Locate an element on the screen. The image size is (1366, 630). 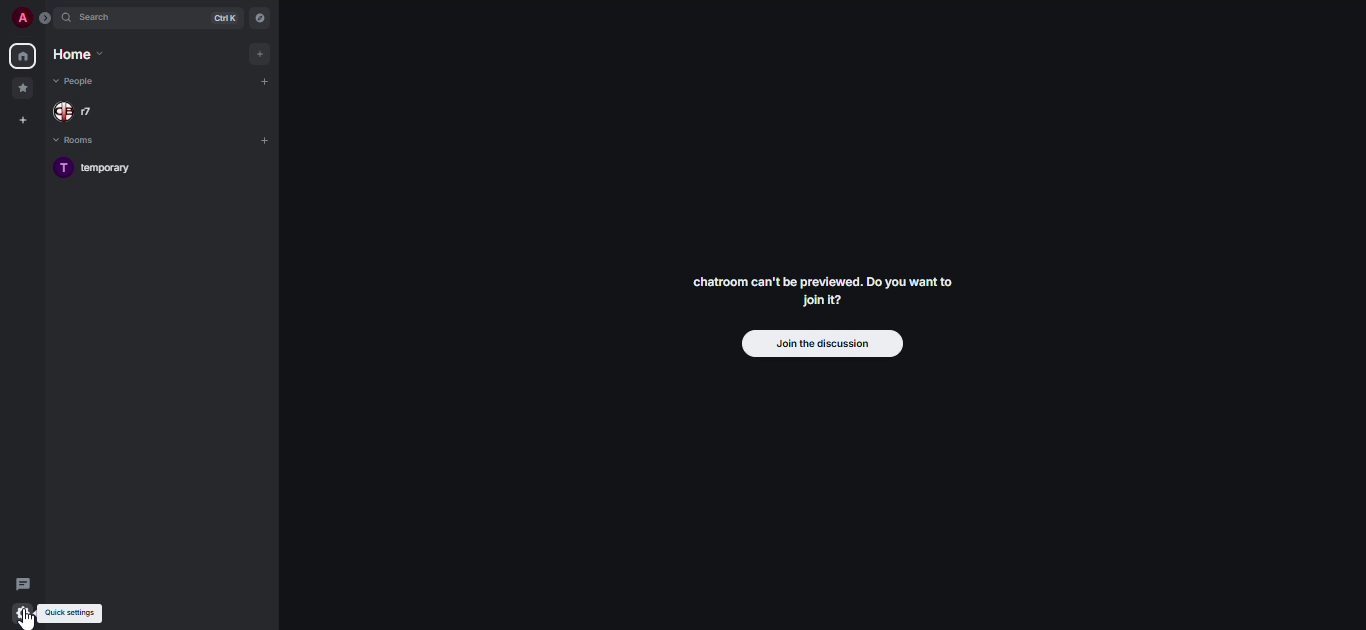
cursor is located at coordinates (31, 621).